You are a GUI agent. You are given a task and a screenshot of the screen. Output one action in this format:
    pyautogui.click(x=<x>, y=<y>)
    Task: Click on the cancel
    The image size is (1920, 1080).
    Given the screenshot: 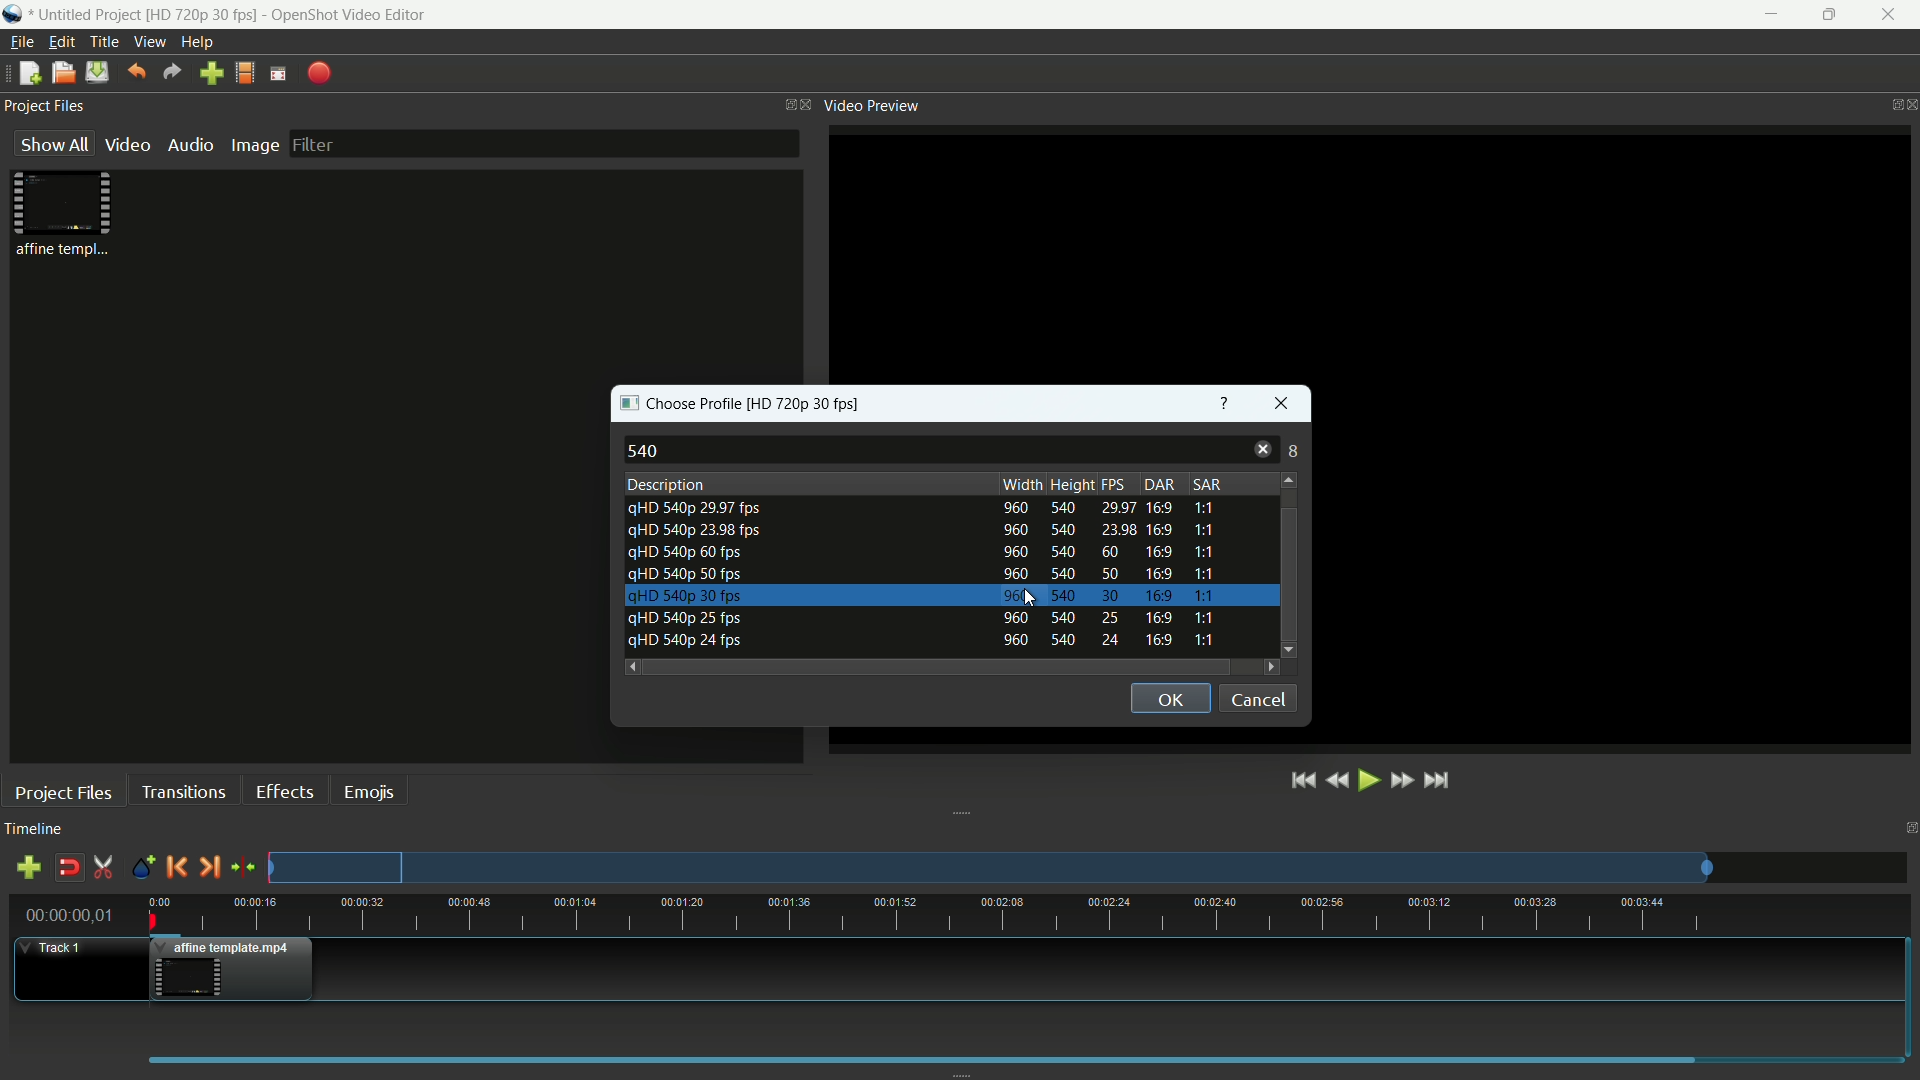 What is the action you would take?
    pyautogui.click(x=1259, y=697)
    